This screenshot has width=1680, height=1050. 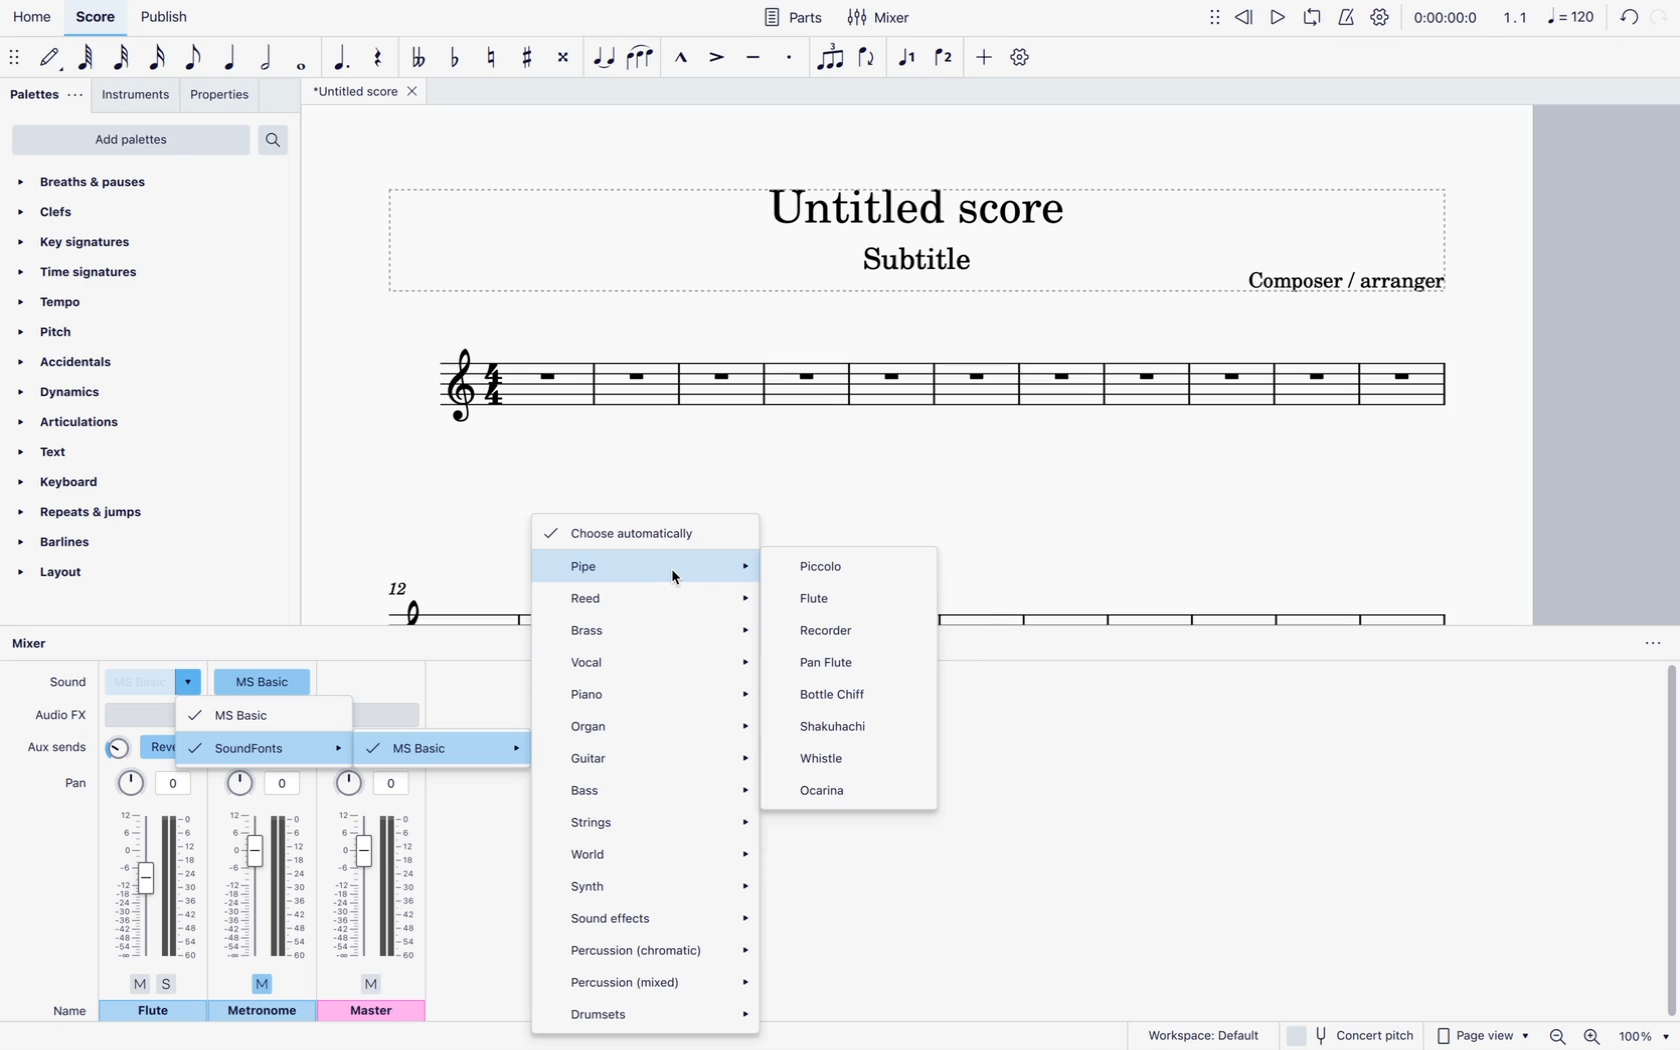 I want to click on pan, so click(x=74, y=781).